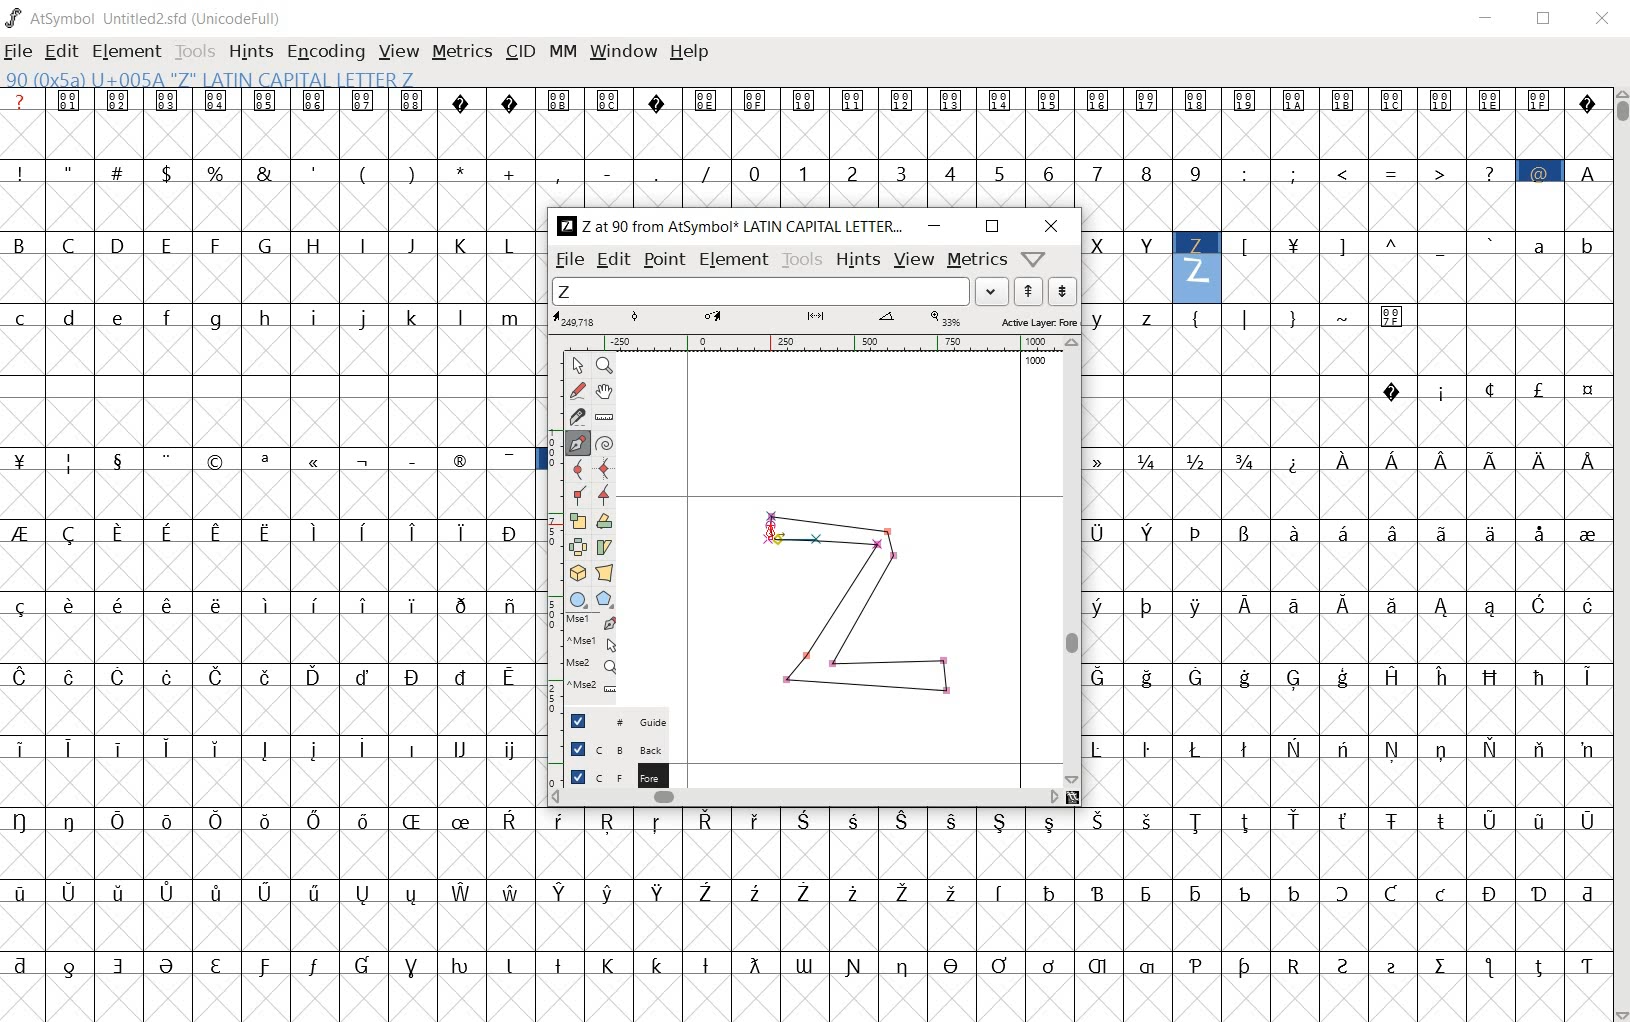  Describe the element at coordinates (209, 80) in the screenshot. I see `90(0x5a) U+005A "Z" LATIN CAPITAL LETTER Z` at that location.